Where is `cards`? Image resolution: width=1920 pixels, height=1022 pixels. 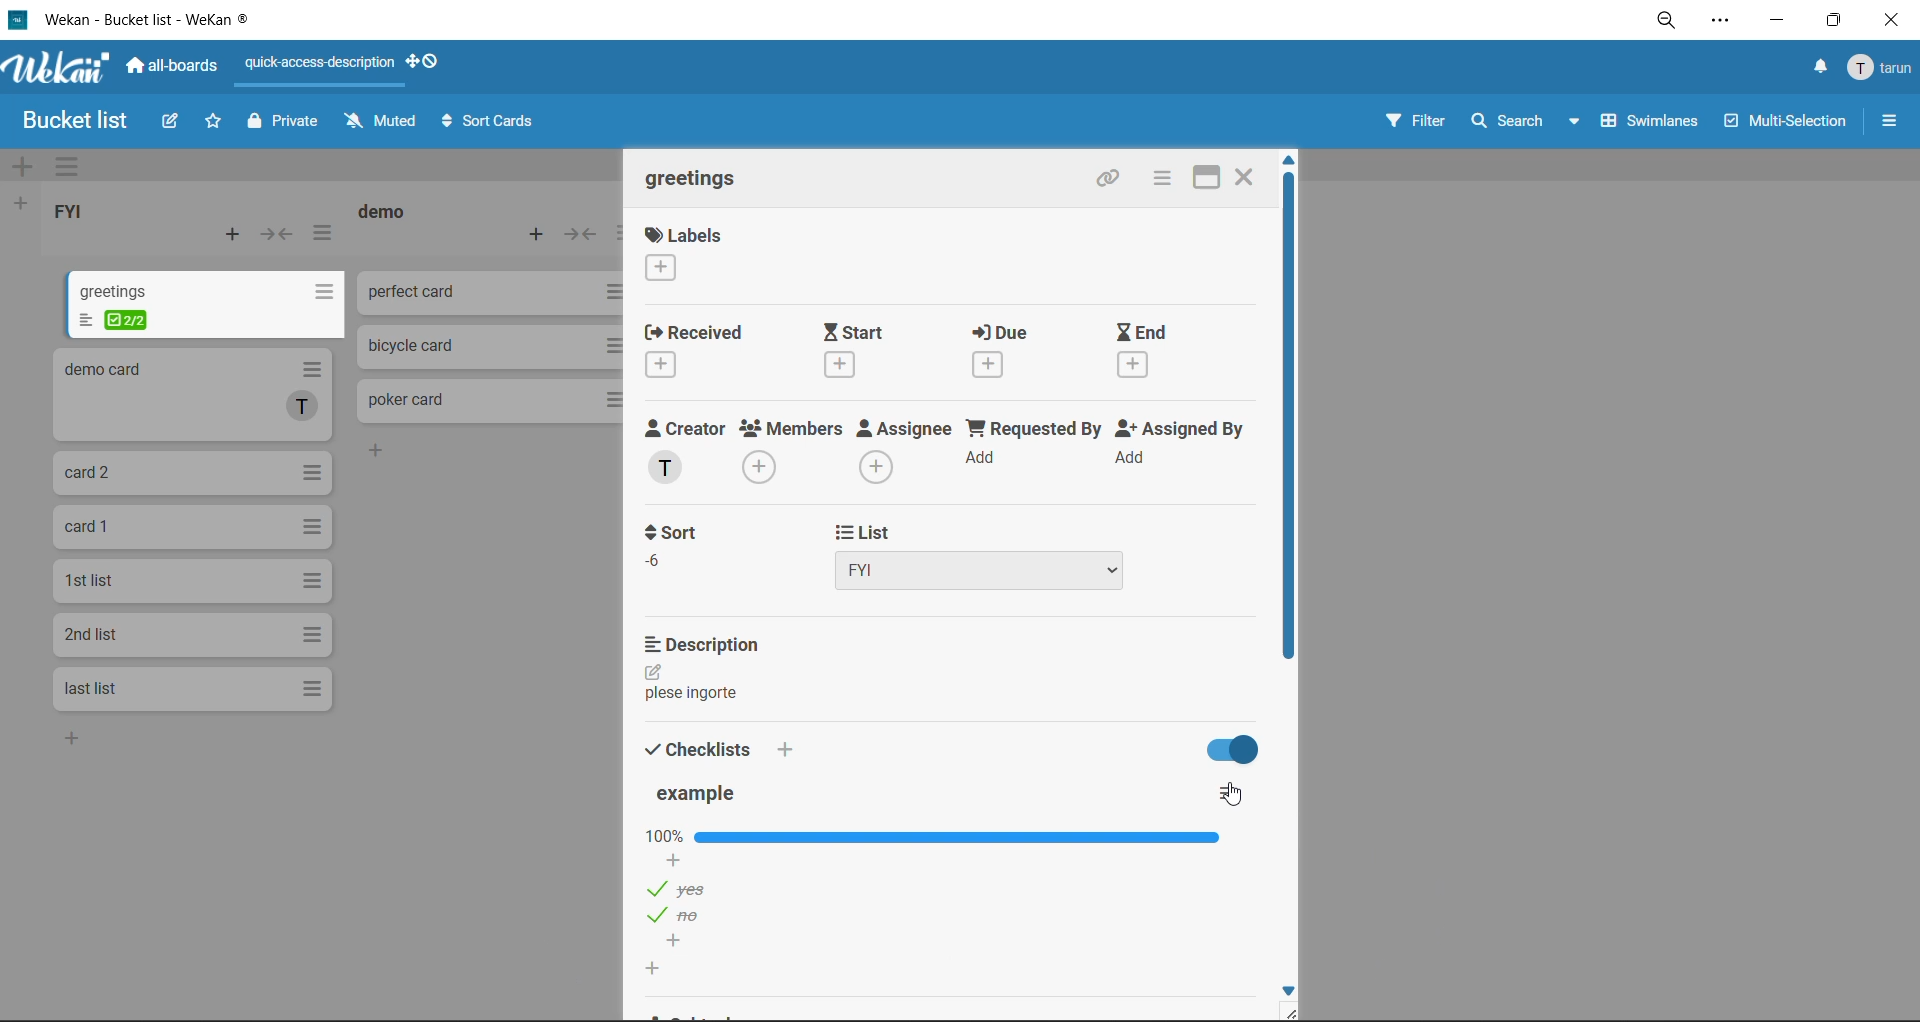
cards is located at coordinates (190, 636).